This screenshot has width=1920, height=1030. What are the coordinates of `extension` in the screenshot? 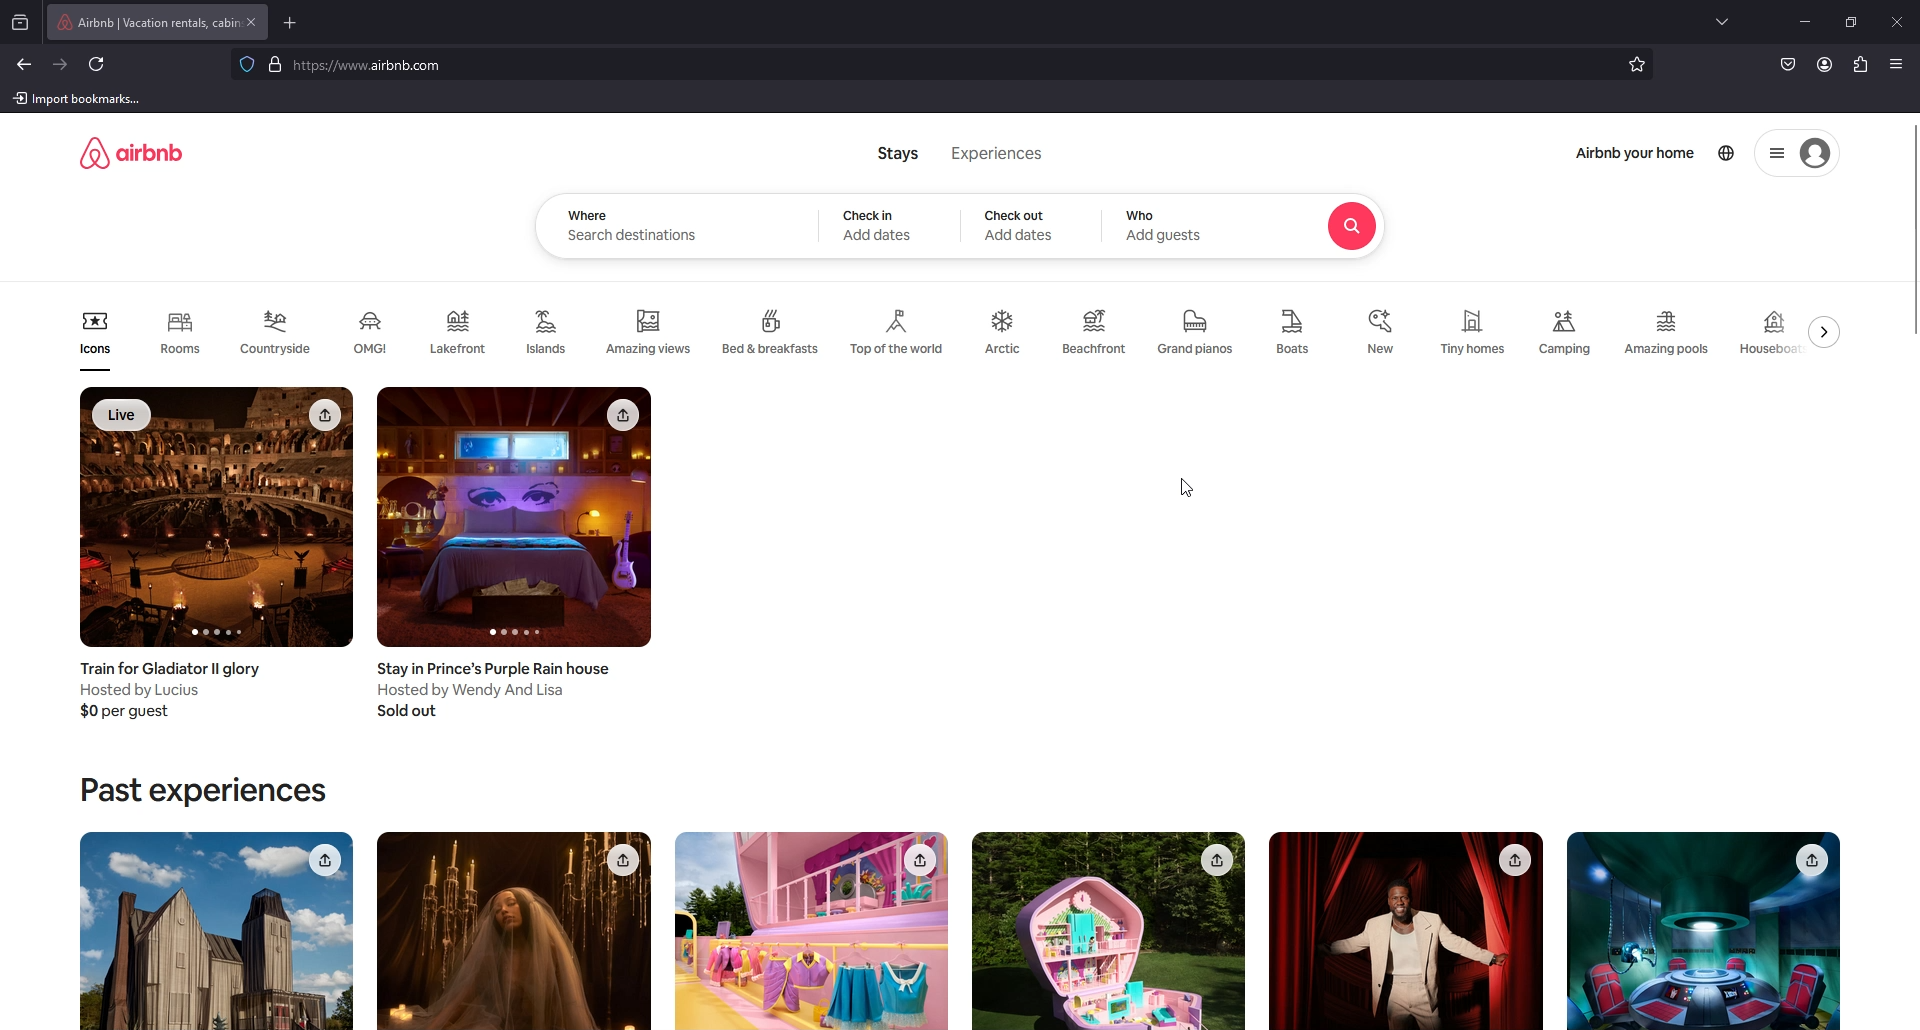 It's located at (1860, 66).